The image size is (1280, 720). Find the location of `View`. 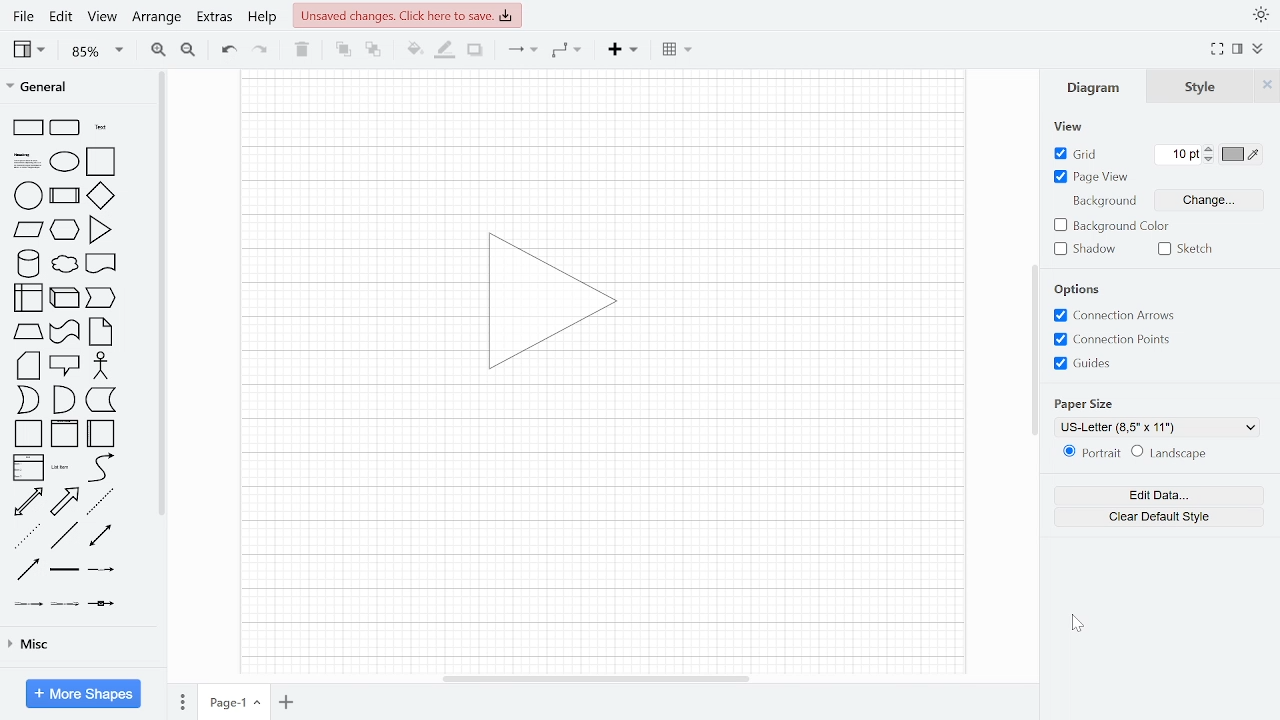

View is located at coordinates (29, 51).